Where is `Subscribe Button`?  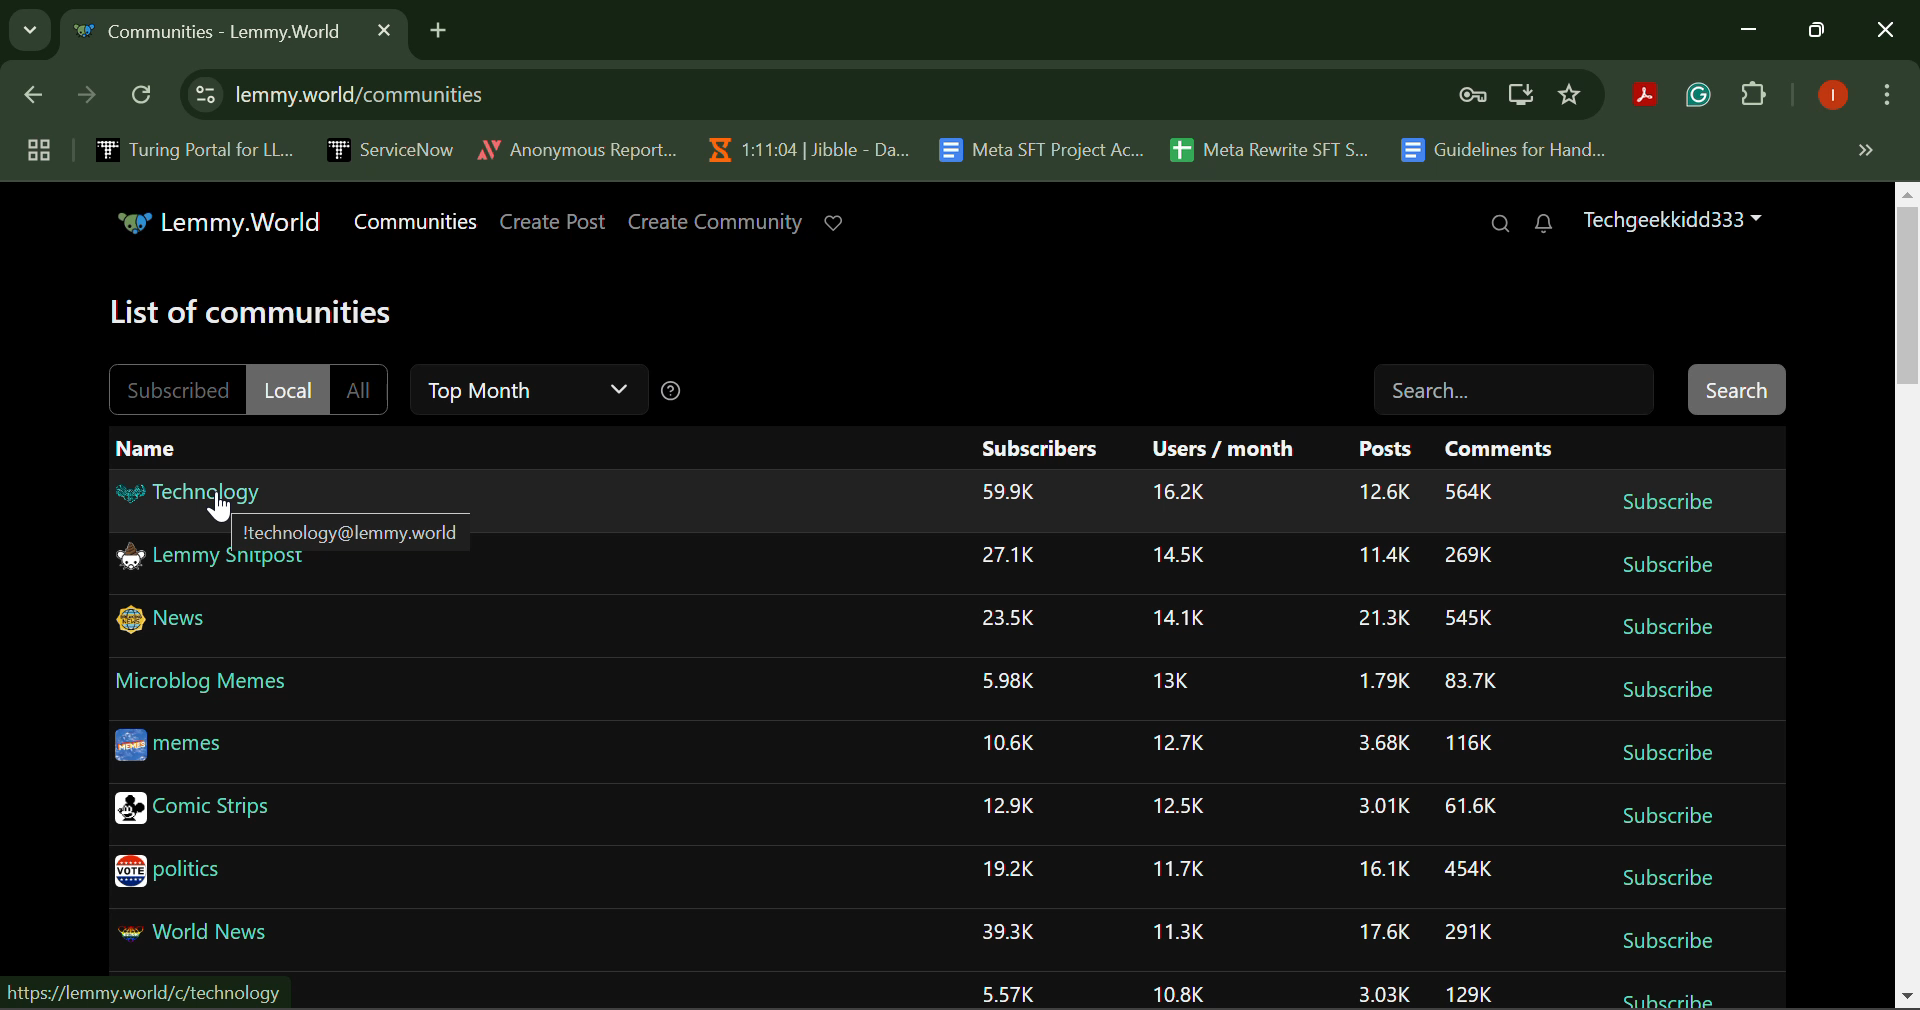
Subscribe Button is located at coordinates (1666, 565).